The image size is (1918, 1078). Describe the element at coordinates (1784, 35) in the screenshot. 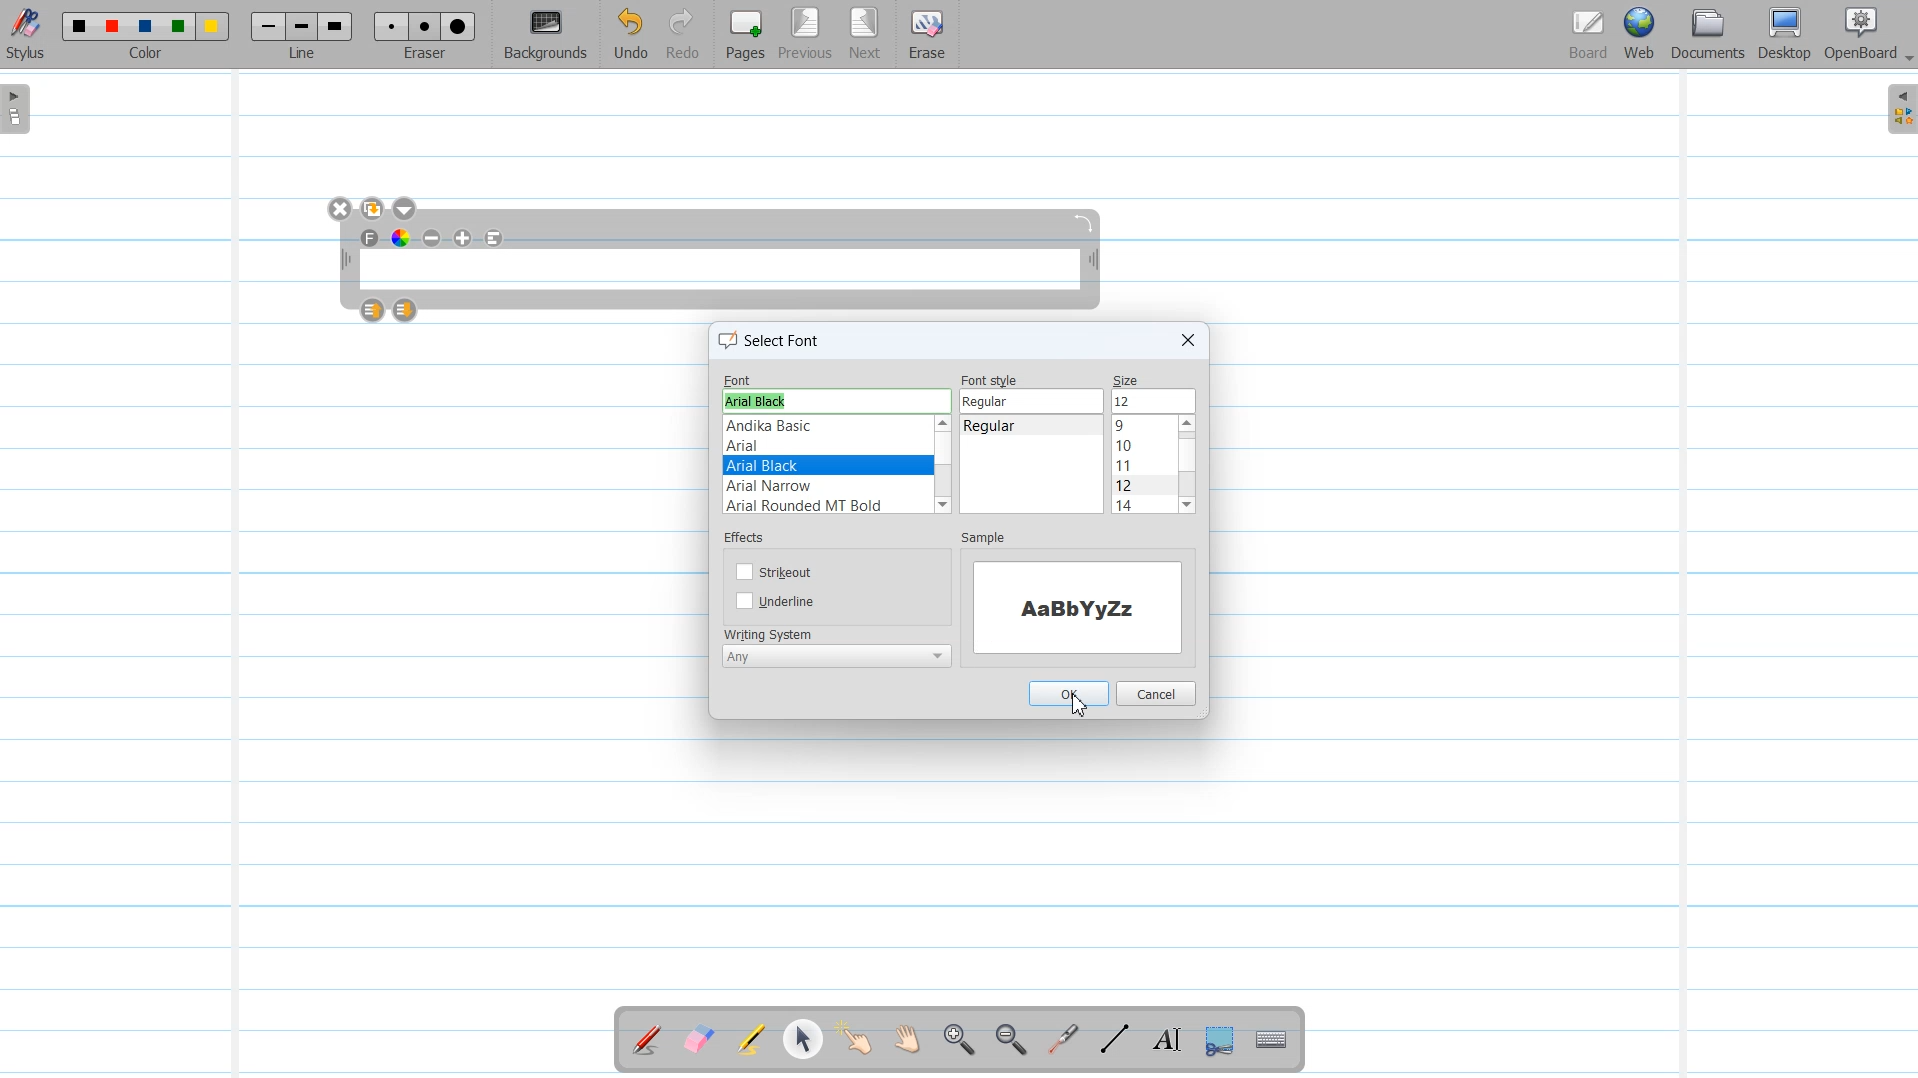

I see `Desktop` at that location.